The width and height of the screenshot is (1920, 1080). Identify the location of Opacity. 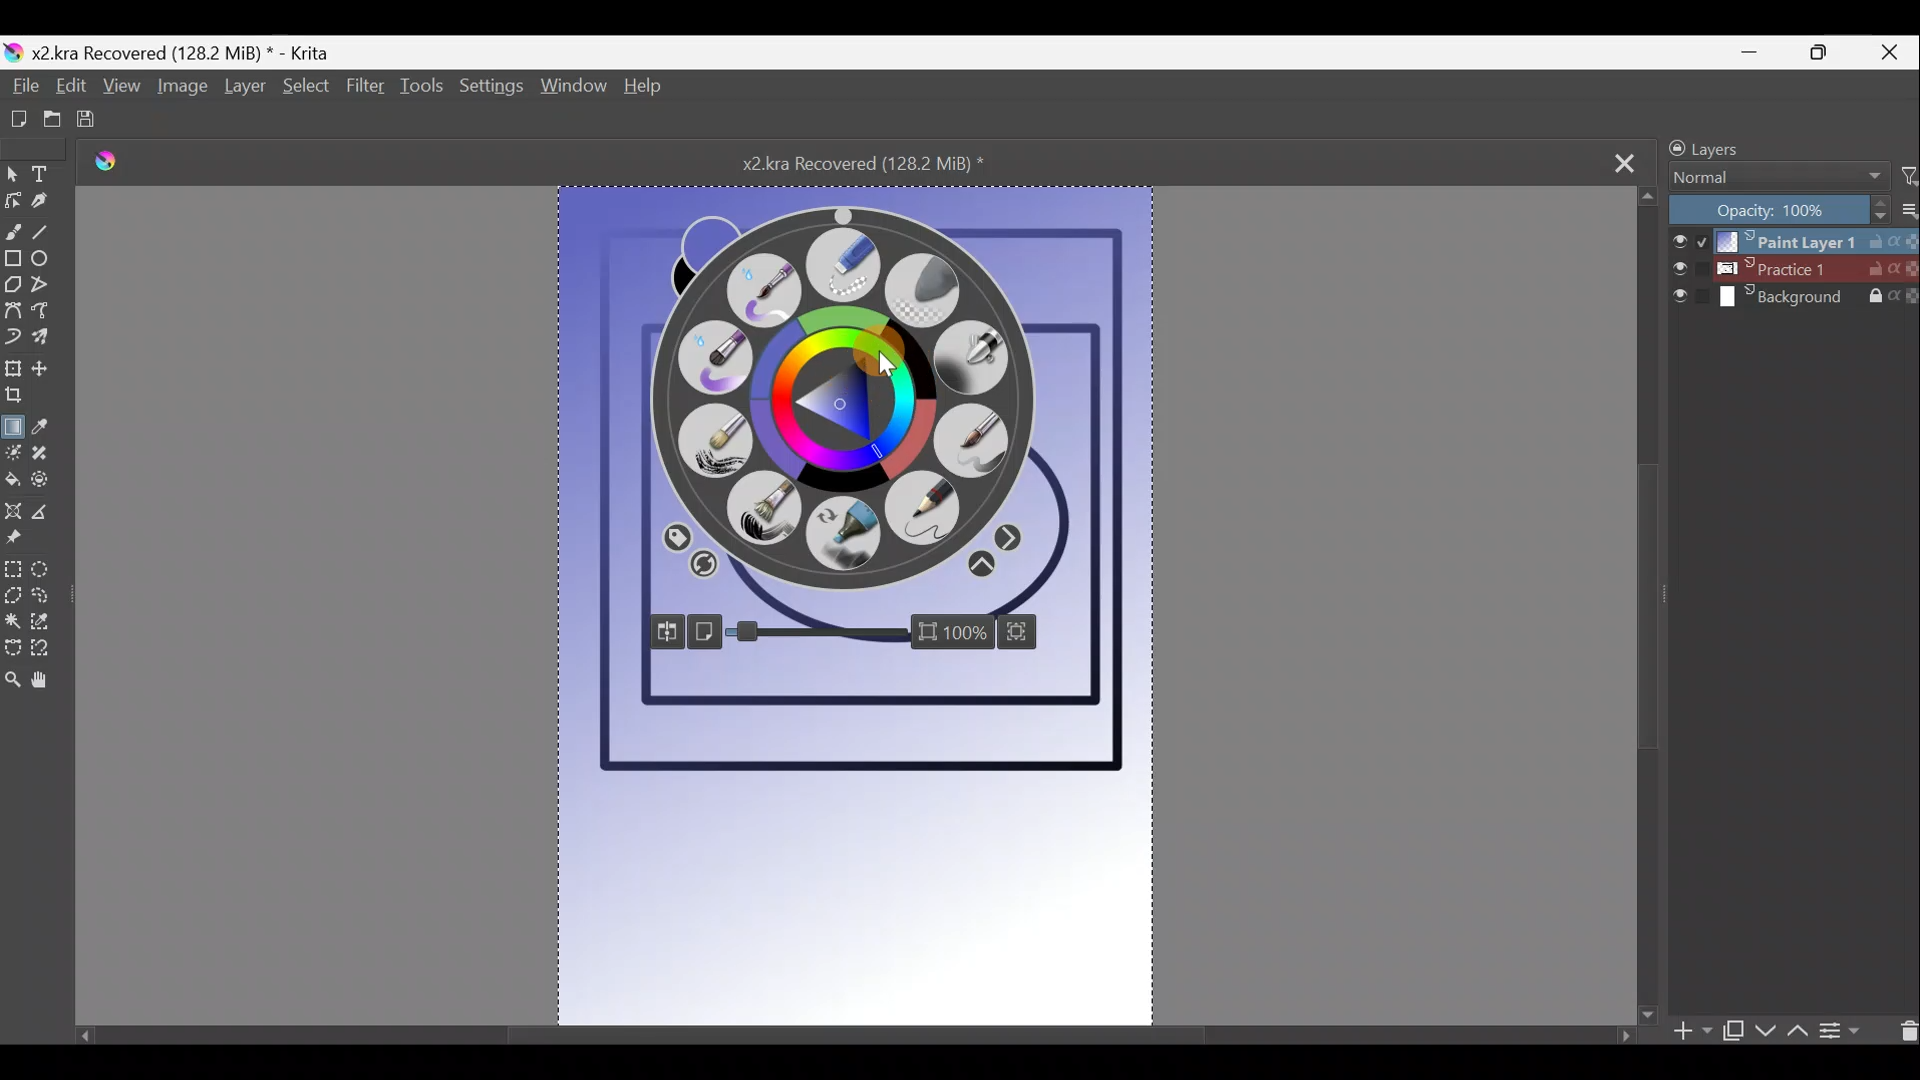
(1013, 537).